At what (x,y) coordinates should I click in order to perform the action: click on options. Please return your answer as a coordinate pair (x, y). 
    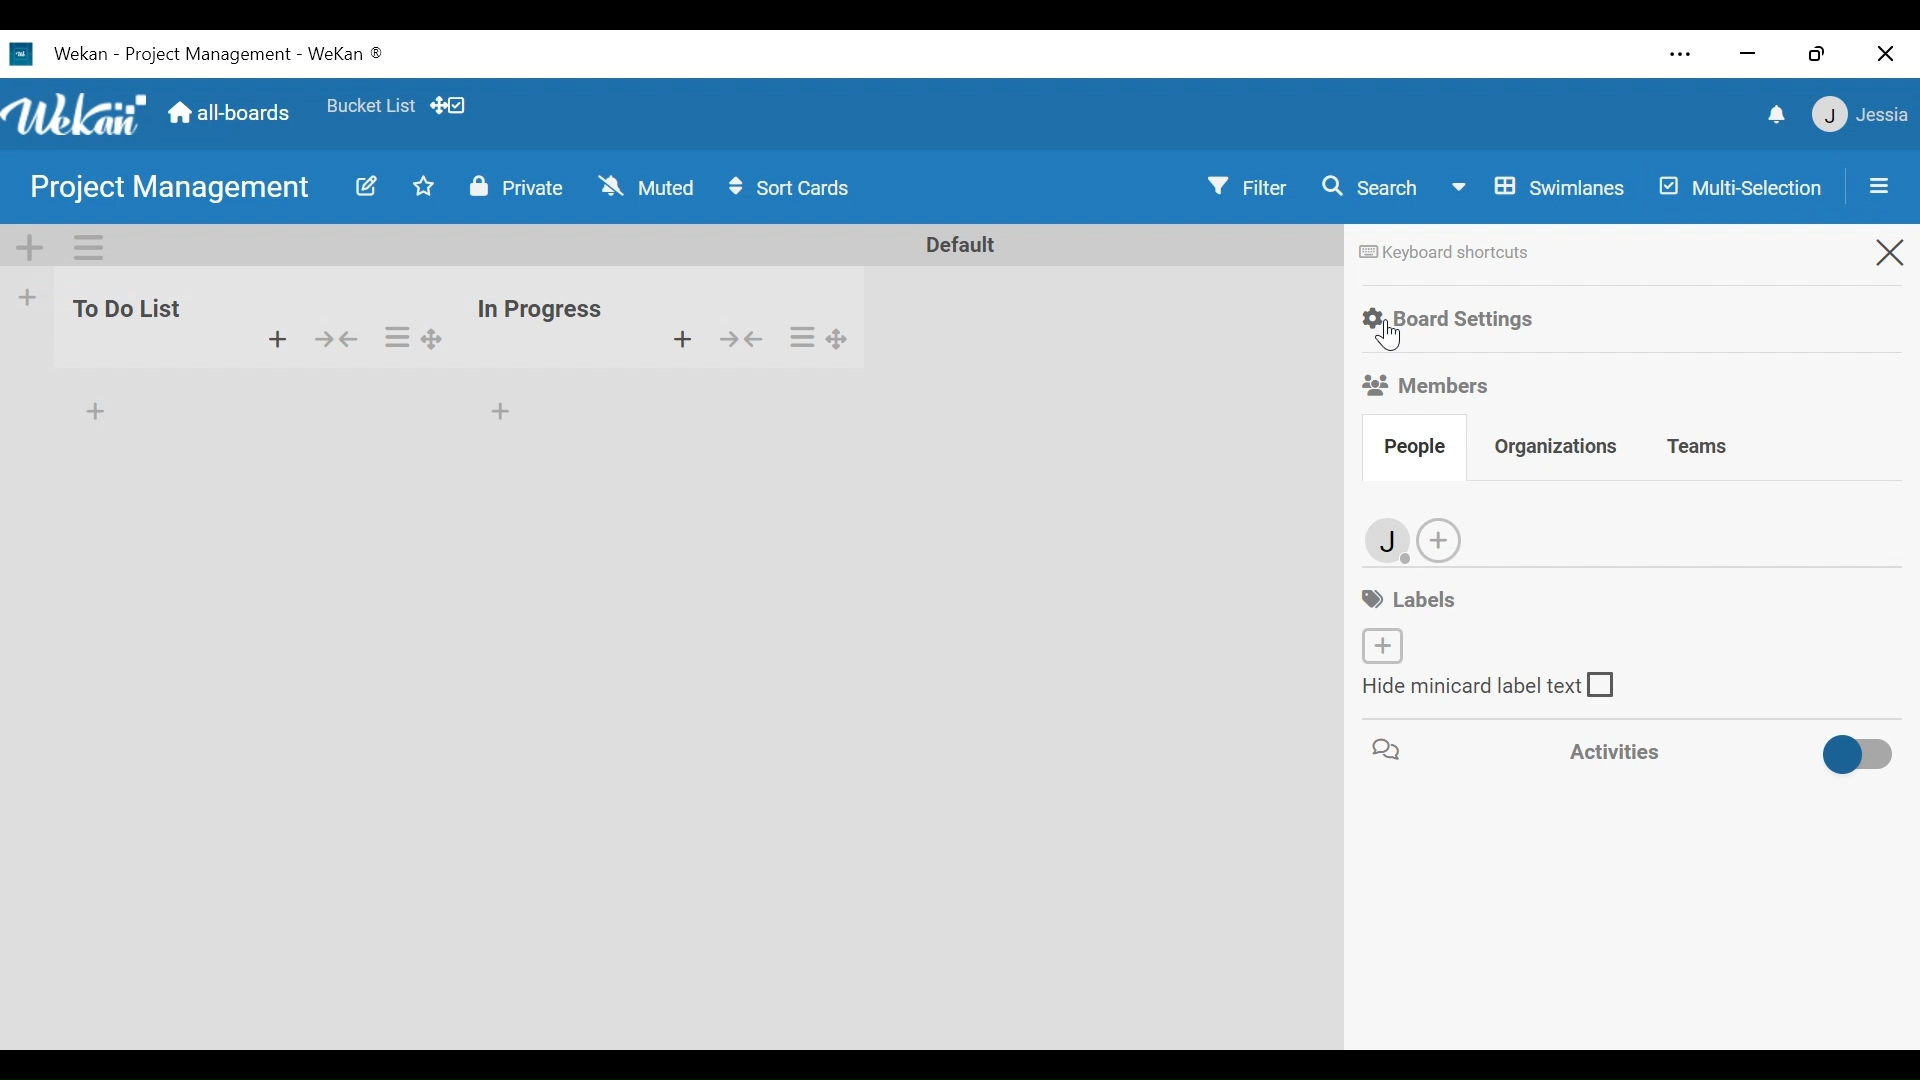
    Looking at the image, I should click on (826, 336).